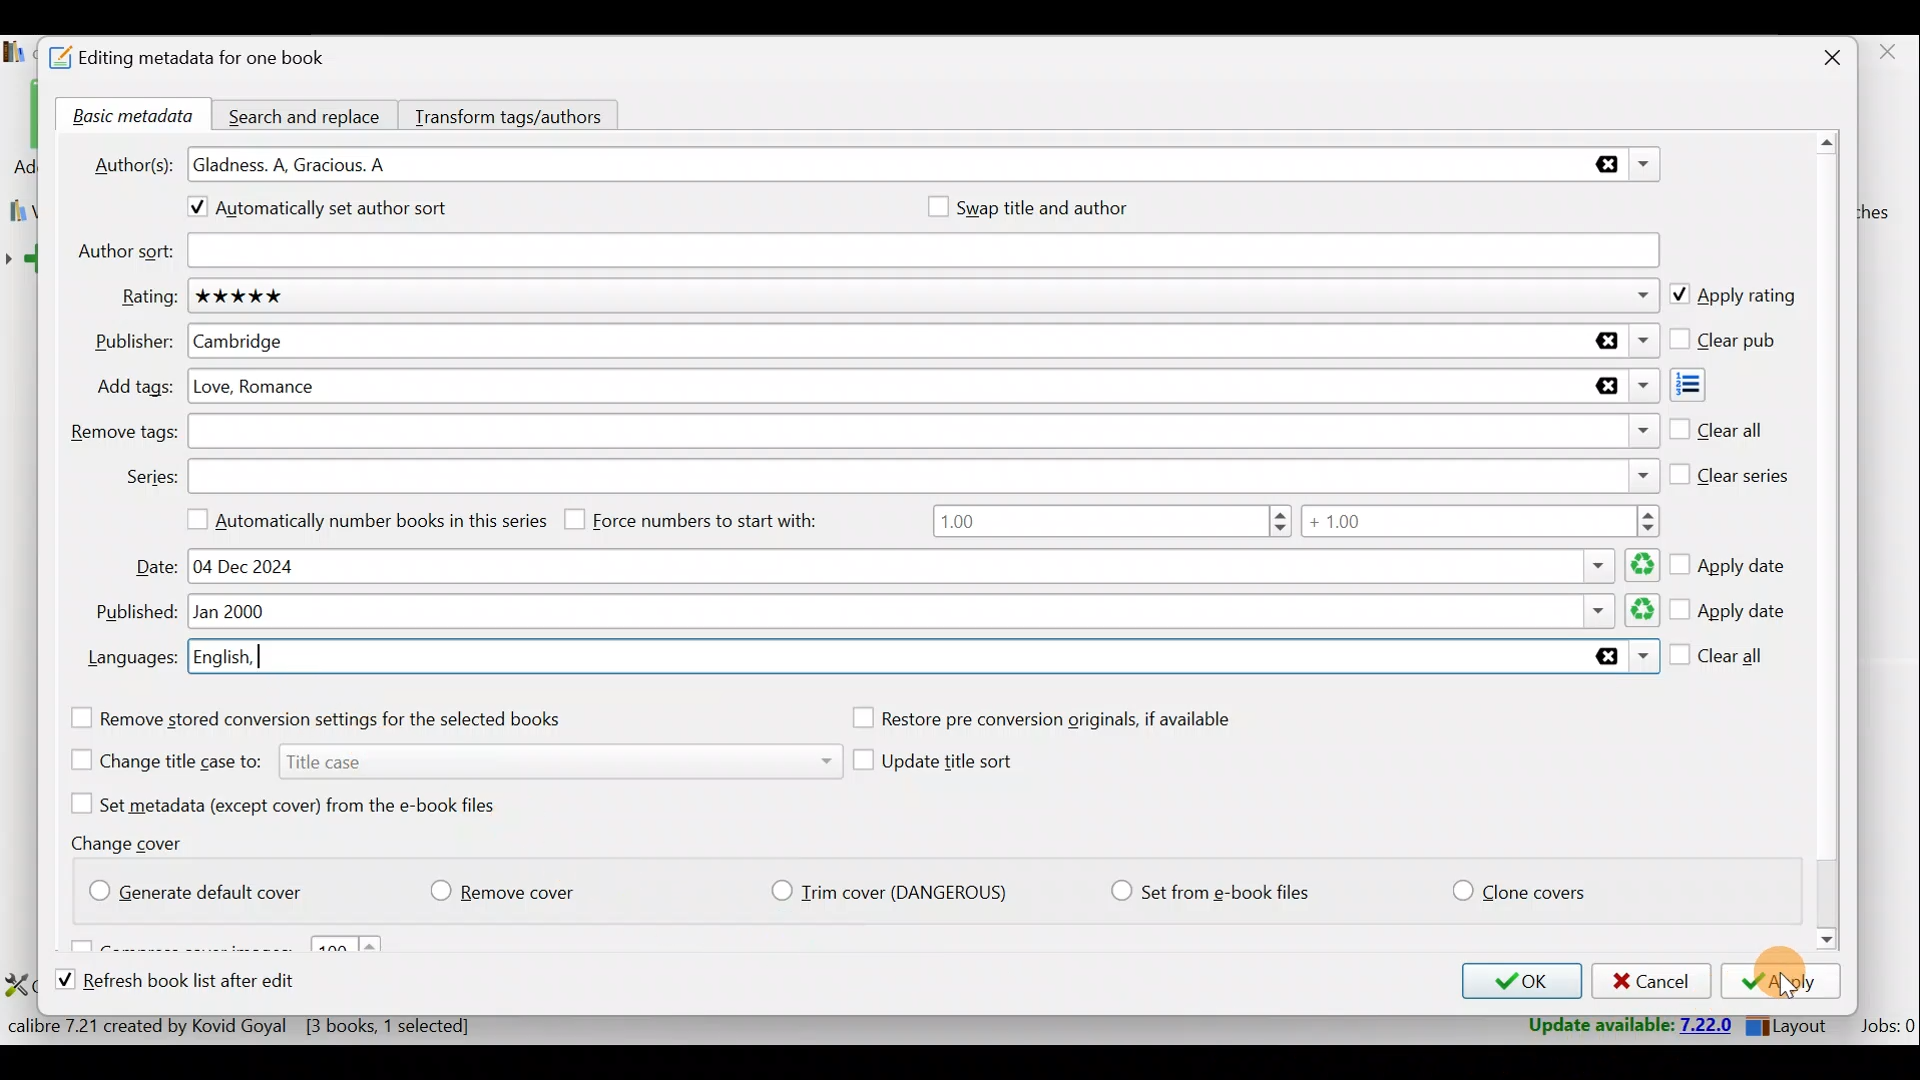 The width and height of the screenshot is (1920, 1080). I want to click on Rating:, so click(148, 297).